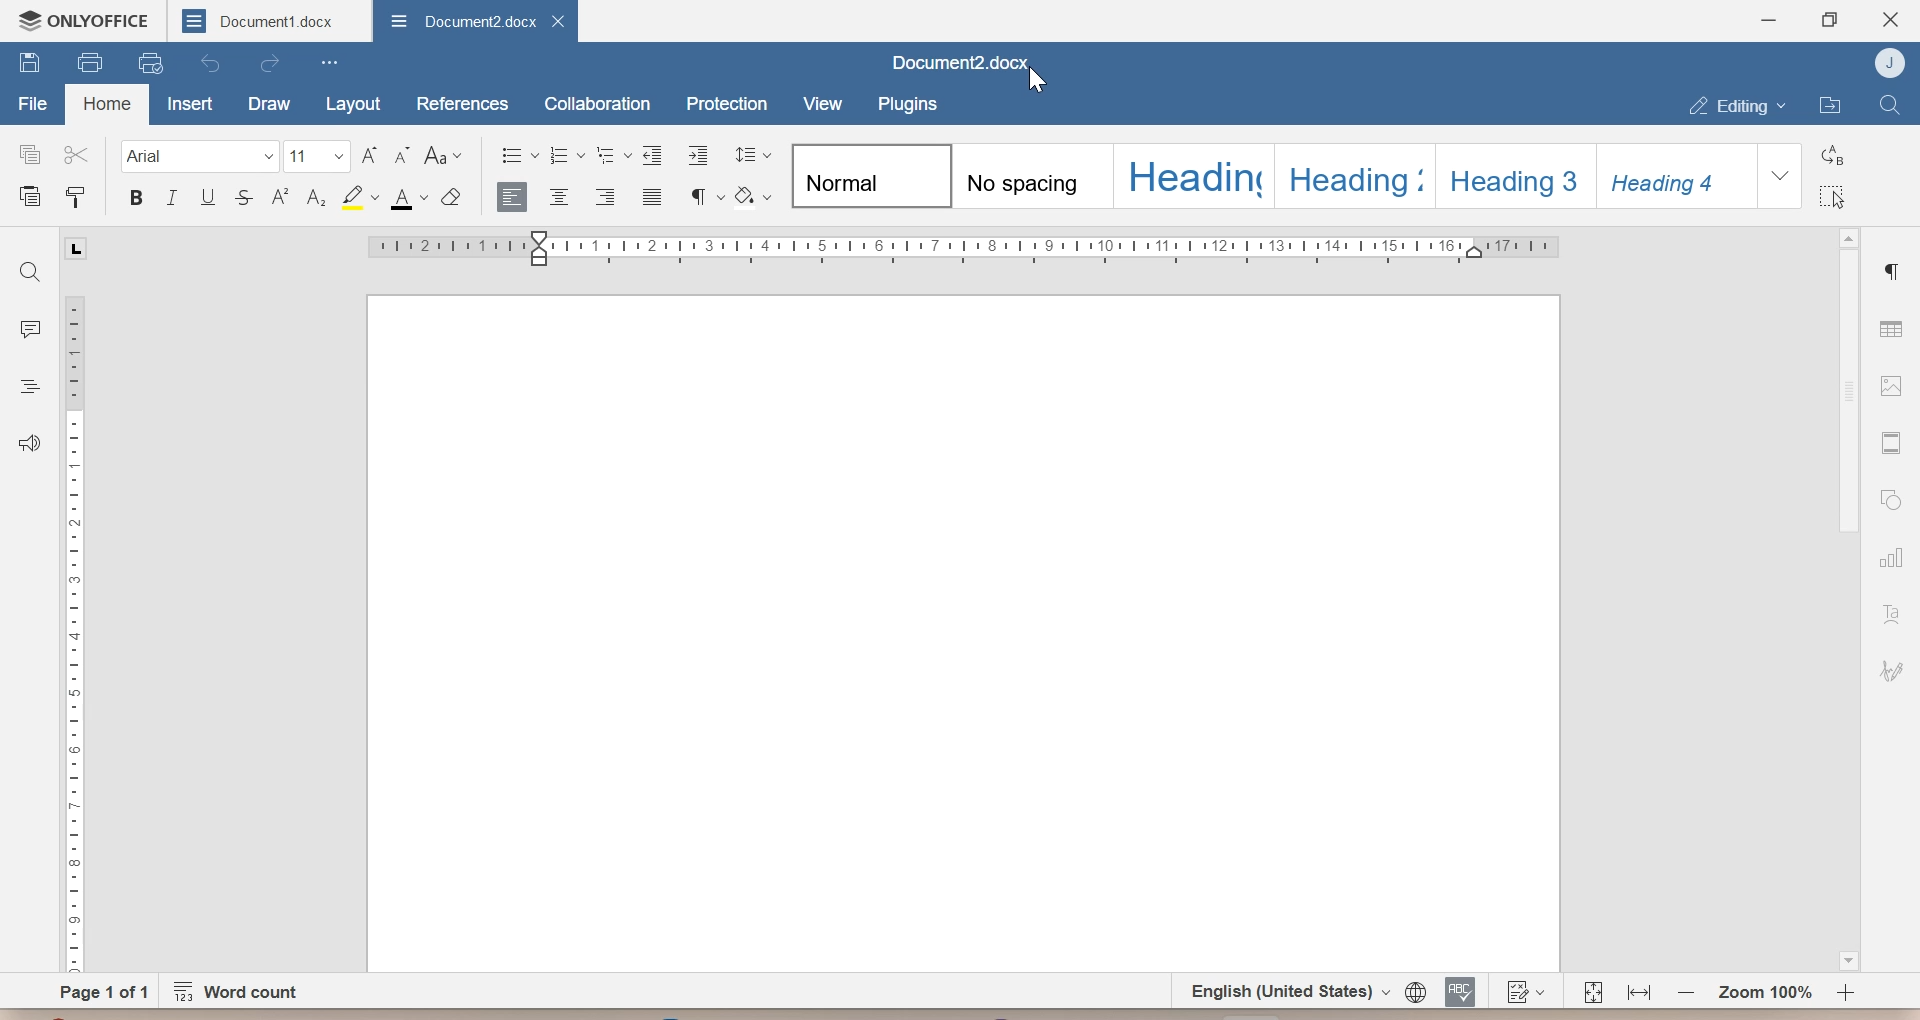  I want to click on Comments, so click(30, 325).